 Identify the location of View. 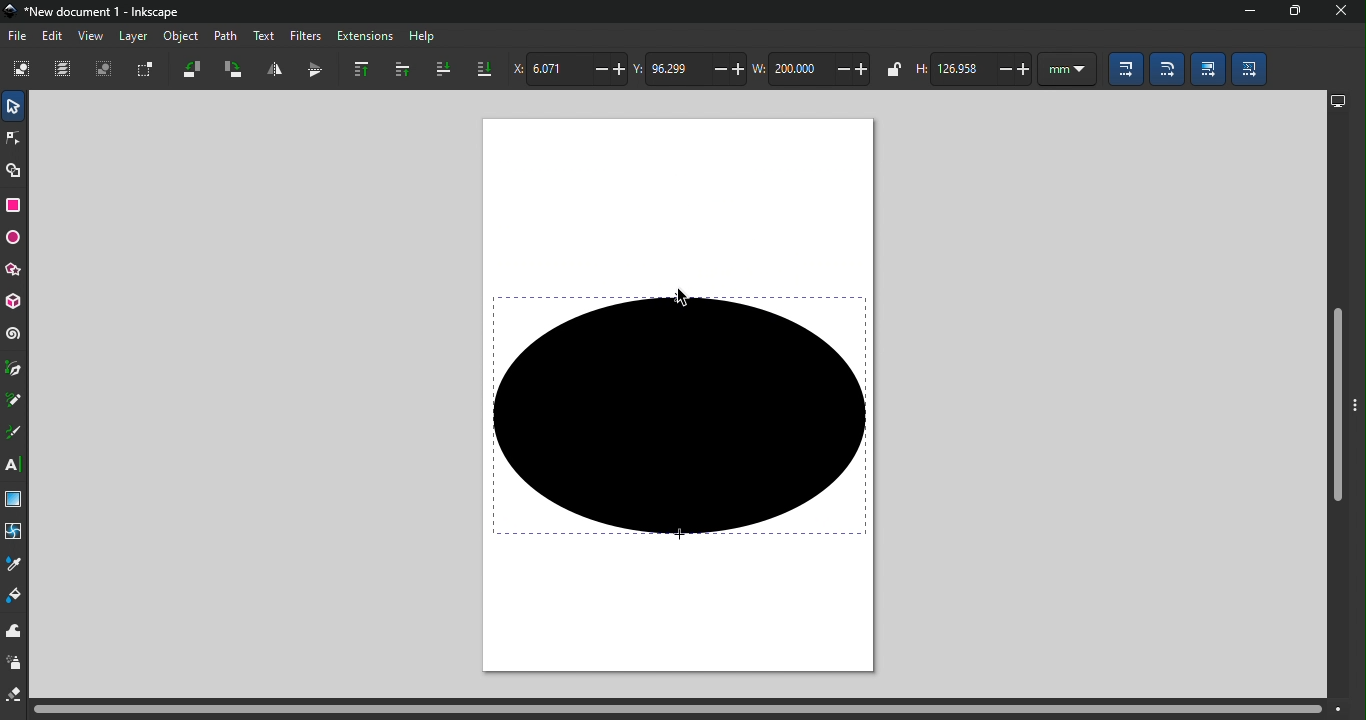
(93, 35).